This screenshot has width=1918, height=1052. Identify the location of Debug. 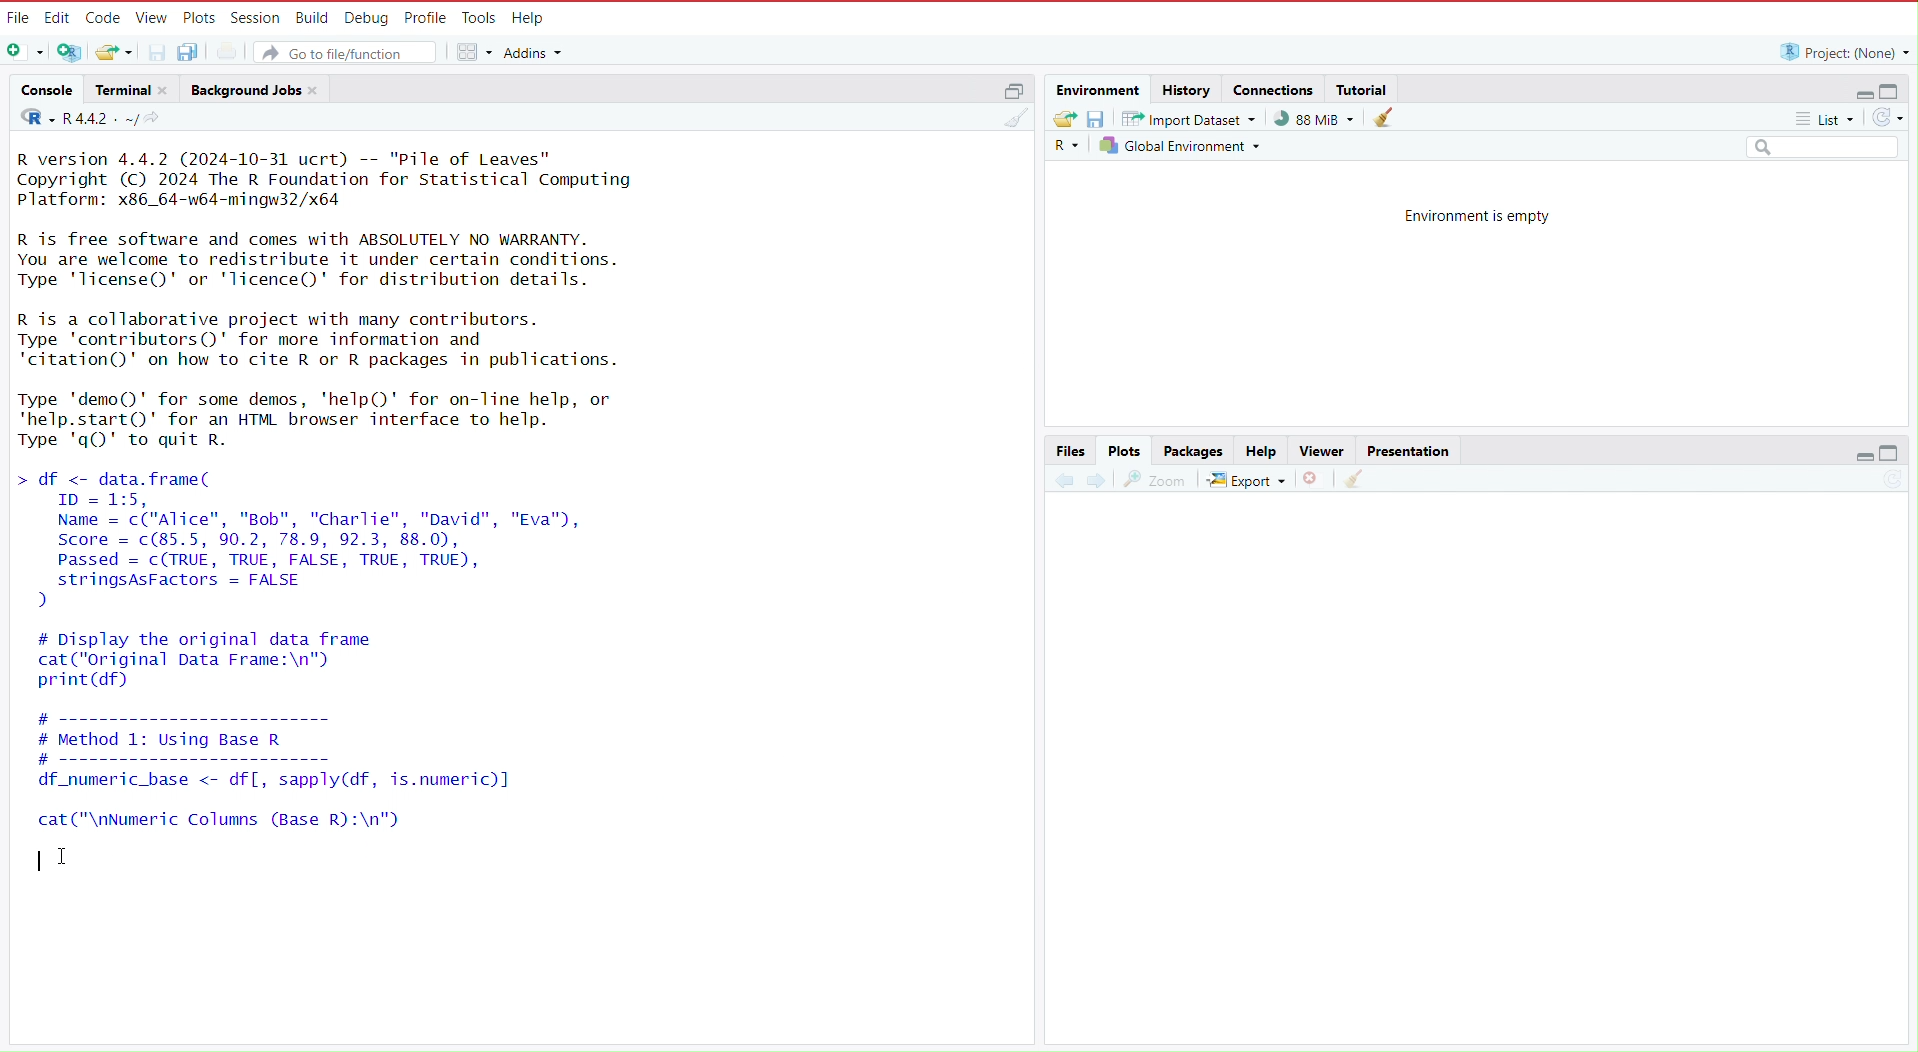
(367, 16).